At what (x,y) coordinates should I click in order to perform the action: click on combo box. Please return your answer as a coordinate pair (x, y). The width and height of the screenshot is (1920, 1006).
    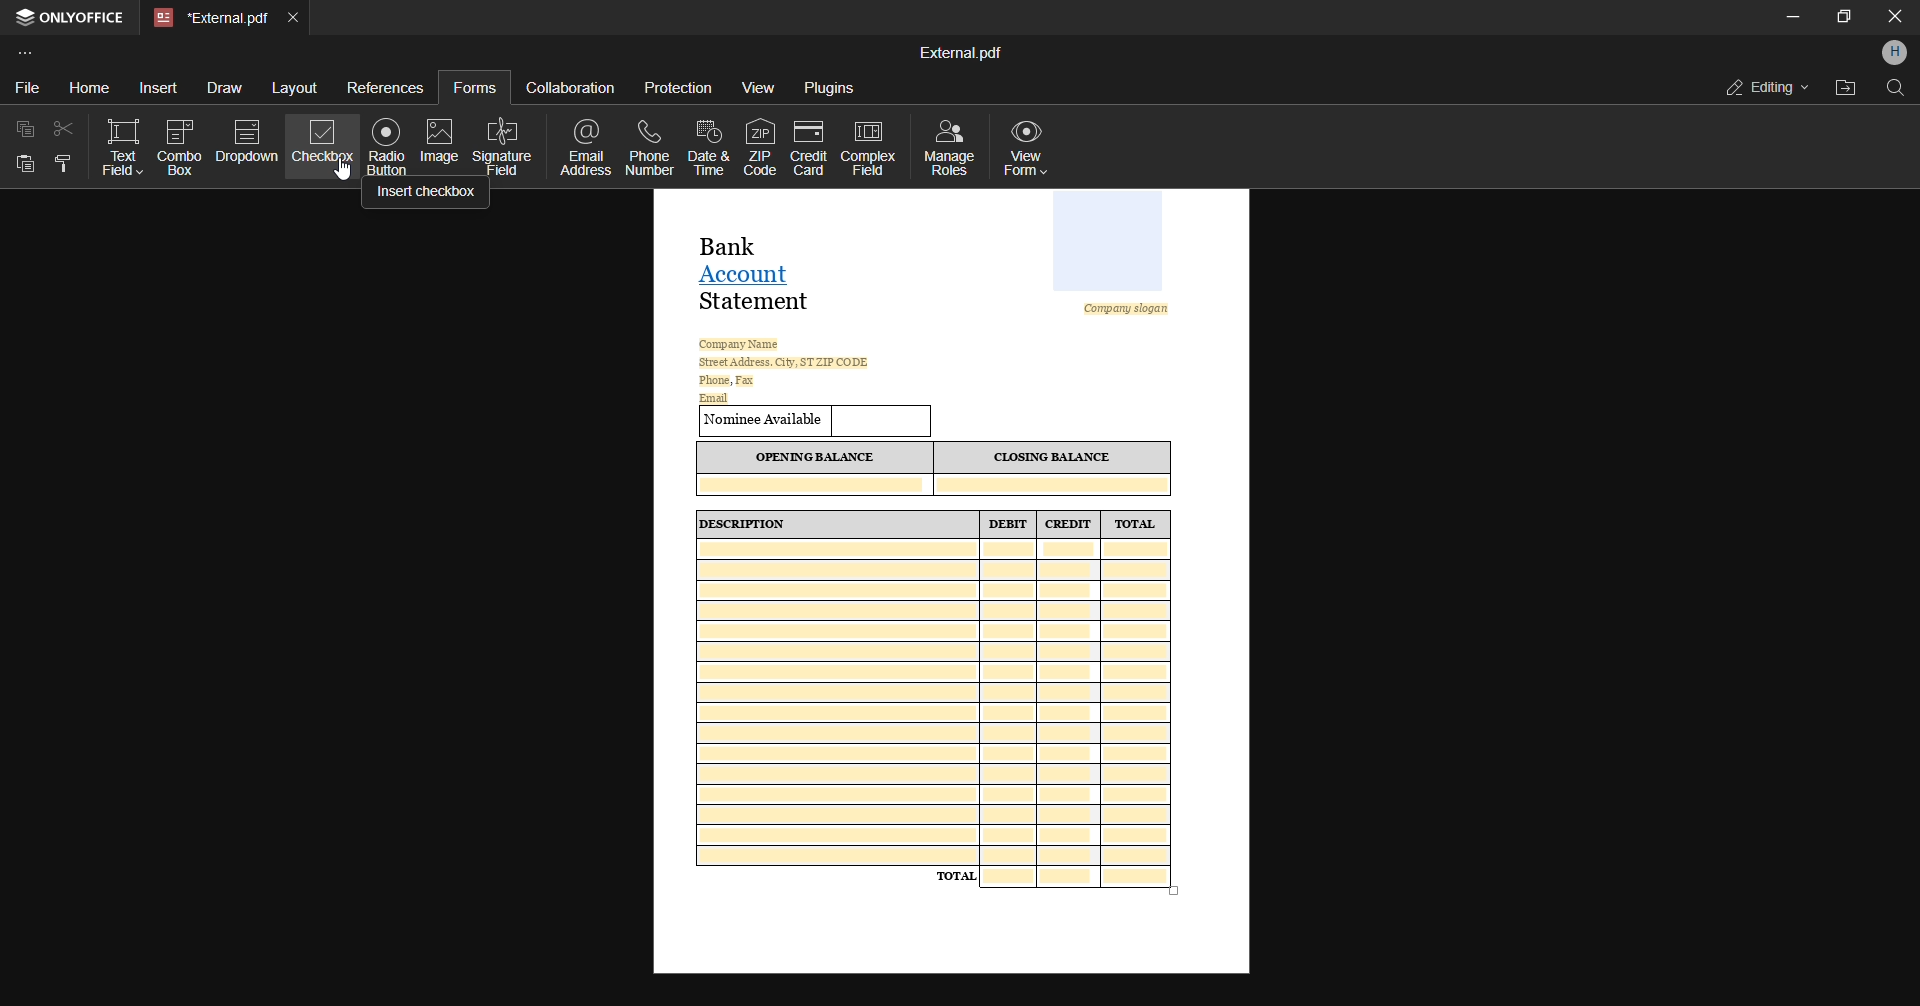
    Looking at the image, I should click on (180, 148).